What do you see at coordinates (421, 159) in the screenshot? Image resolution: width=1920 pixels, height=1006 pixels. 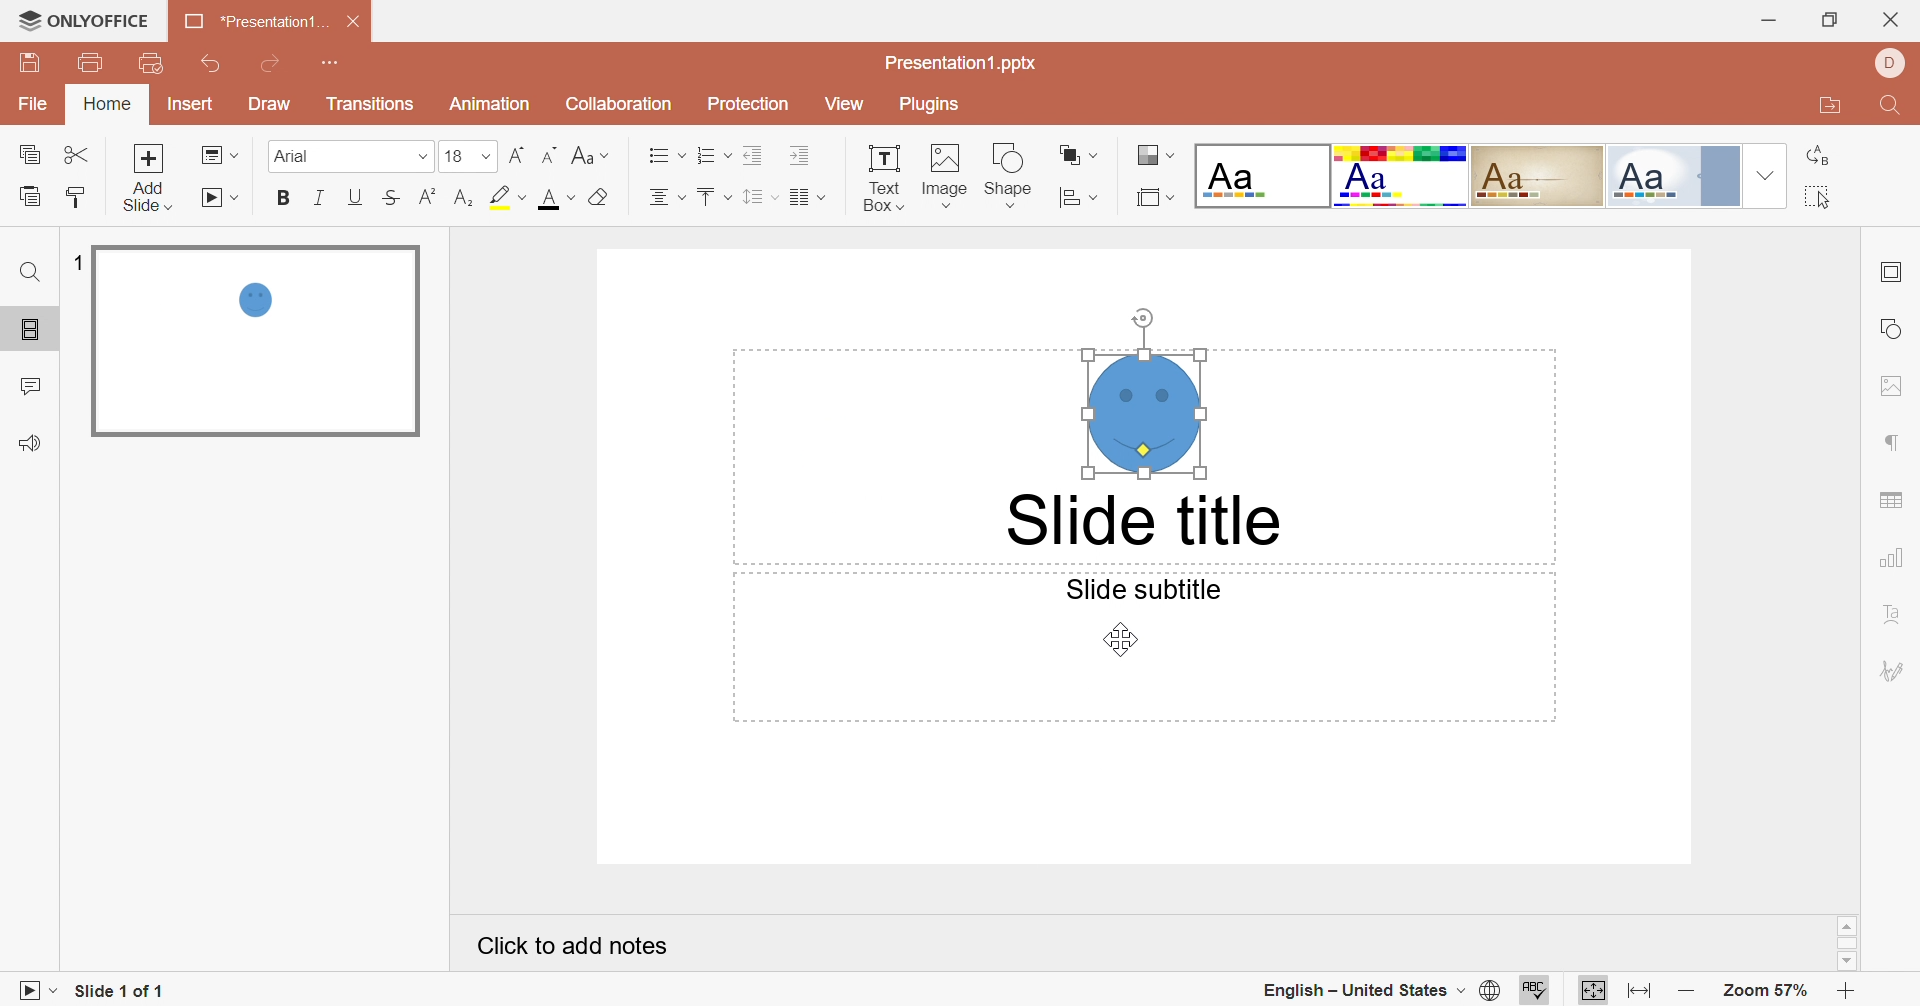 I see `Drop Down` at bounding box center [421, 159].